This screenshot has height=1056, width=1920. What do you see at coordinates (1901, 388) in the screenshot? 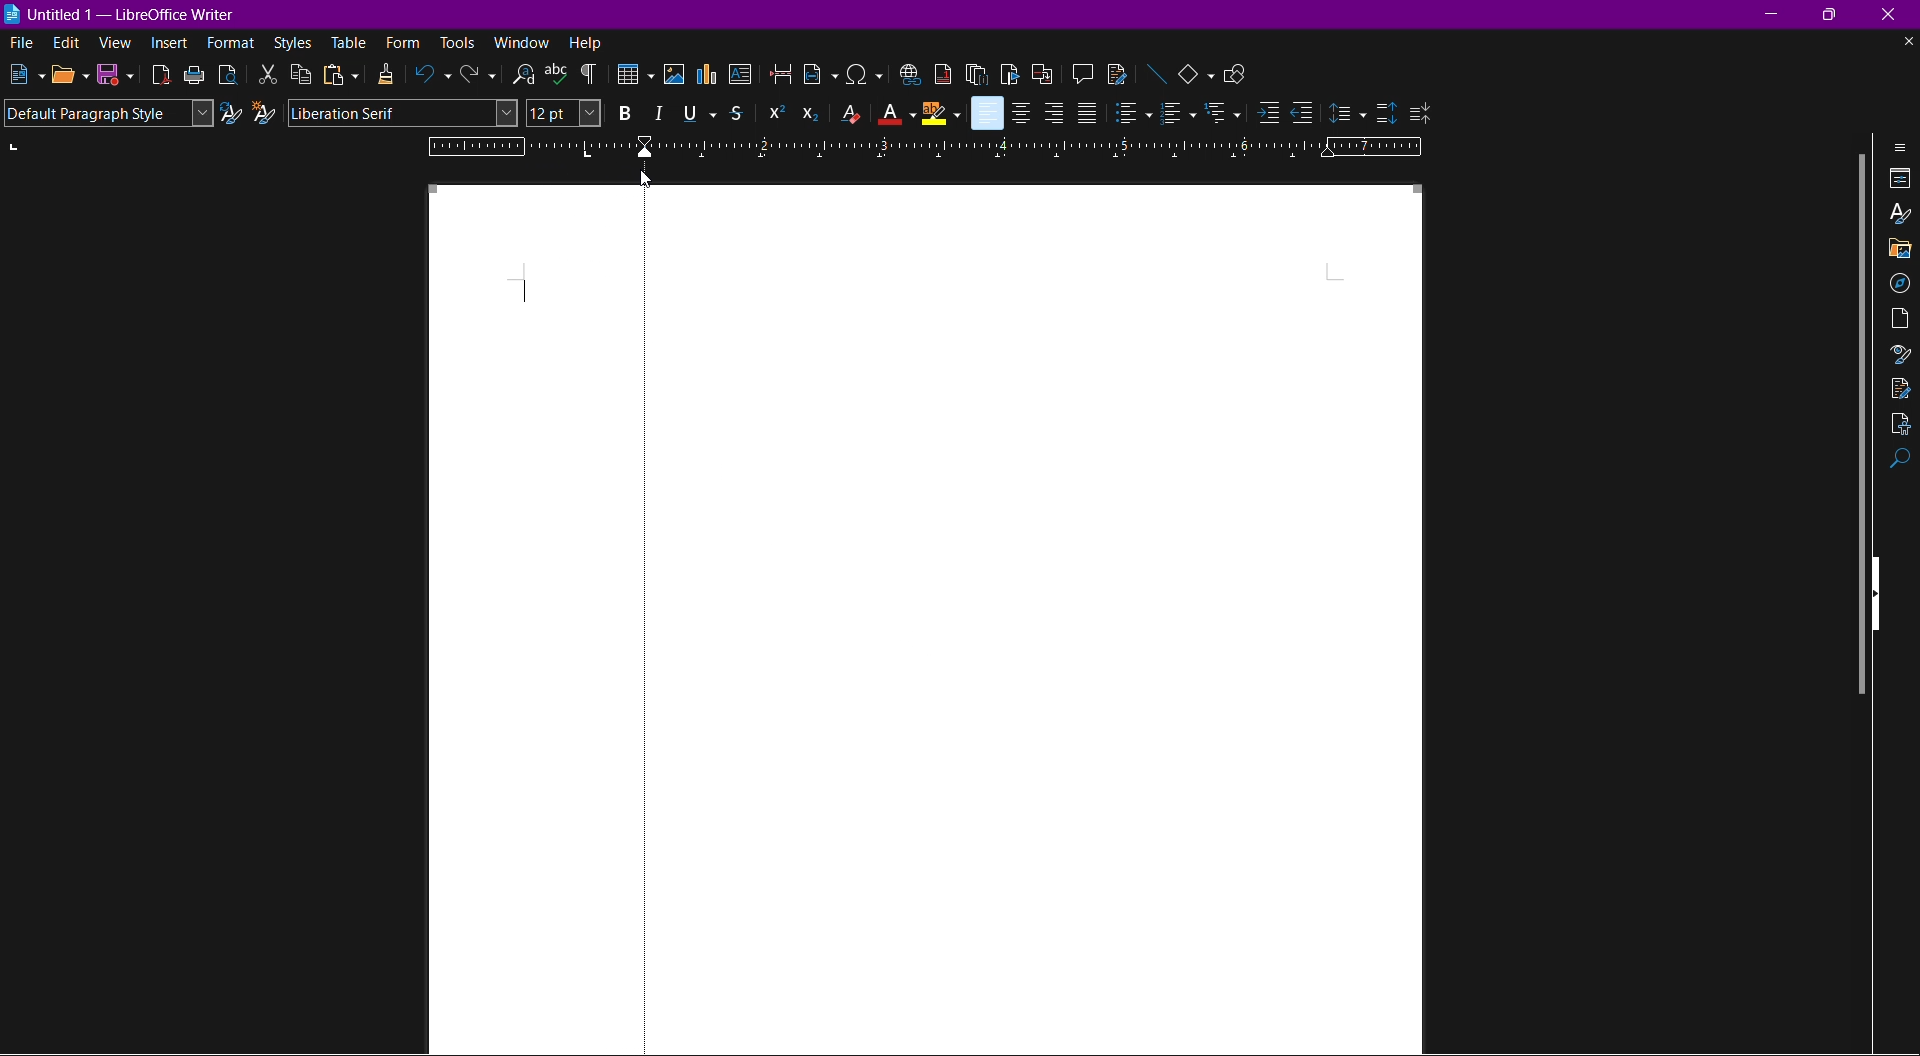
I see `Manage Changes` at bounding box center [1901, 388].